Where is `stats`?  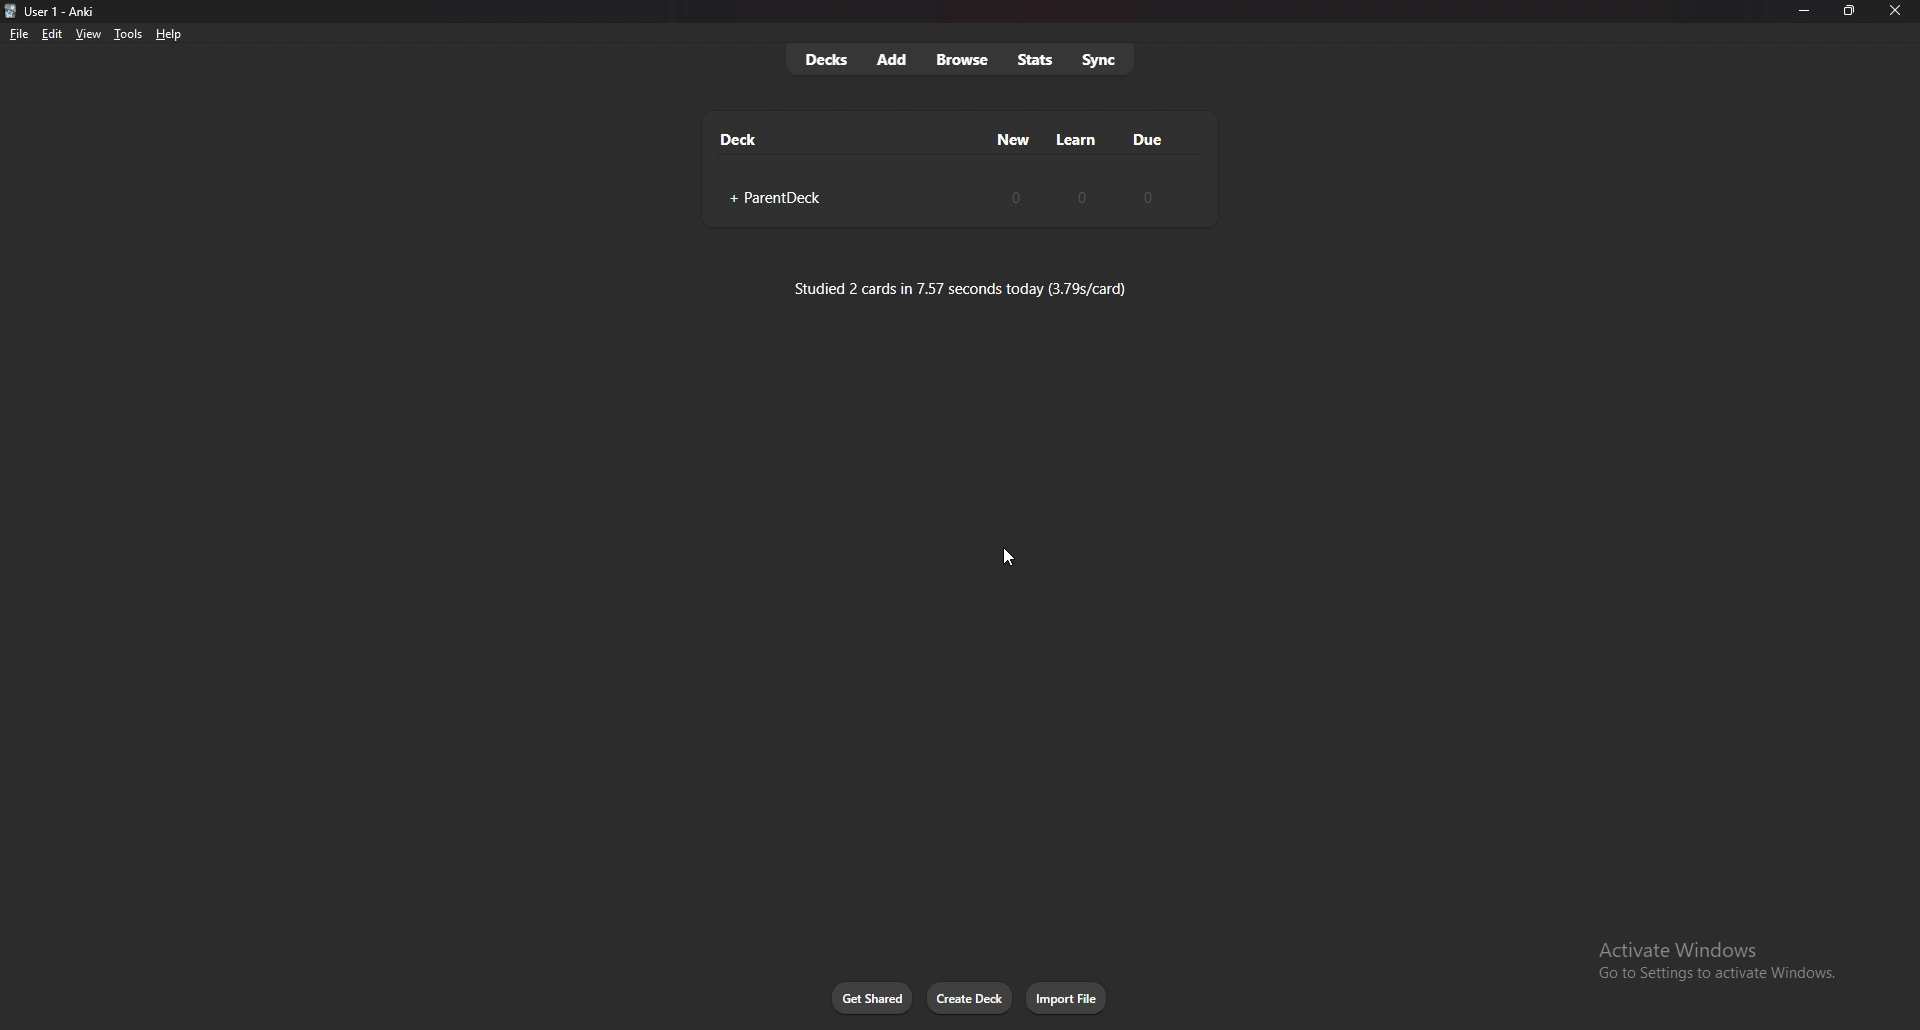 stats is located at coordinates (1035, 60).